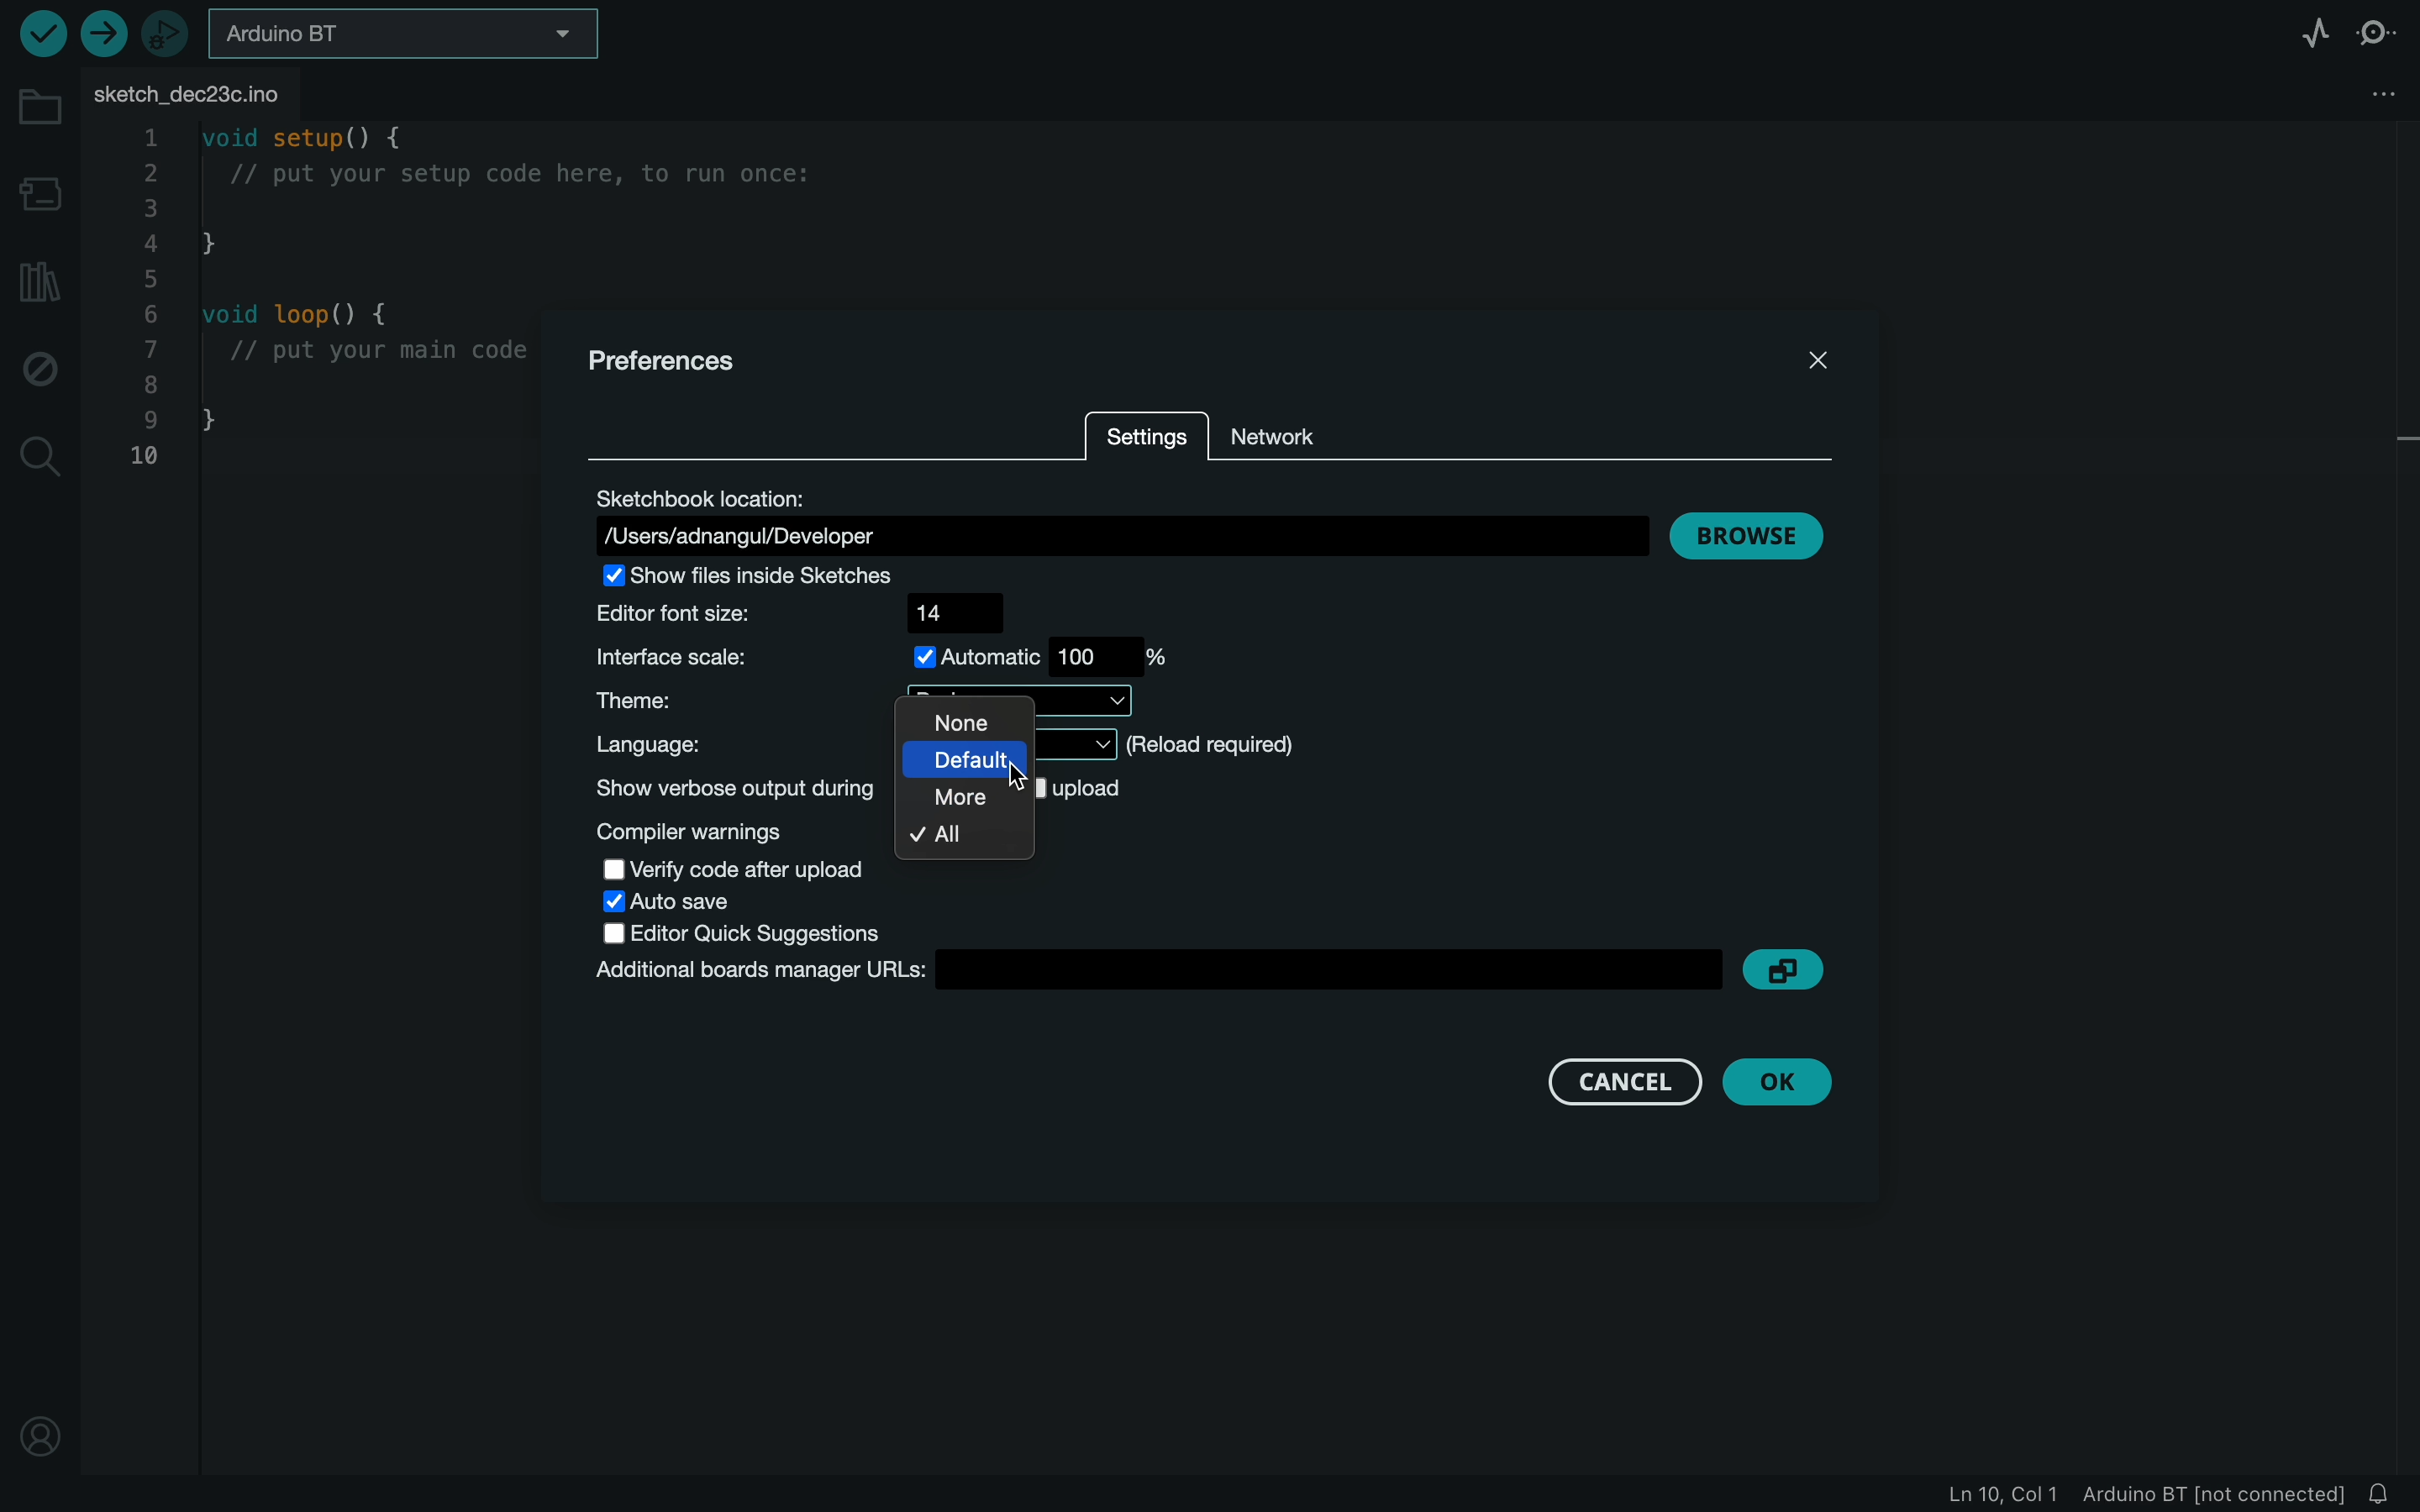 This screenshot has height=1512, width=2420. Describe the element at coordinates (2375, 89) in the screenshot. I see `file setting` at that location.